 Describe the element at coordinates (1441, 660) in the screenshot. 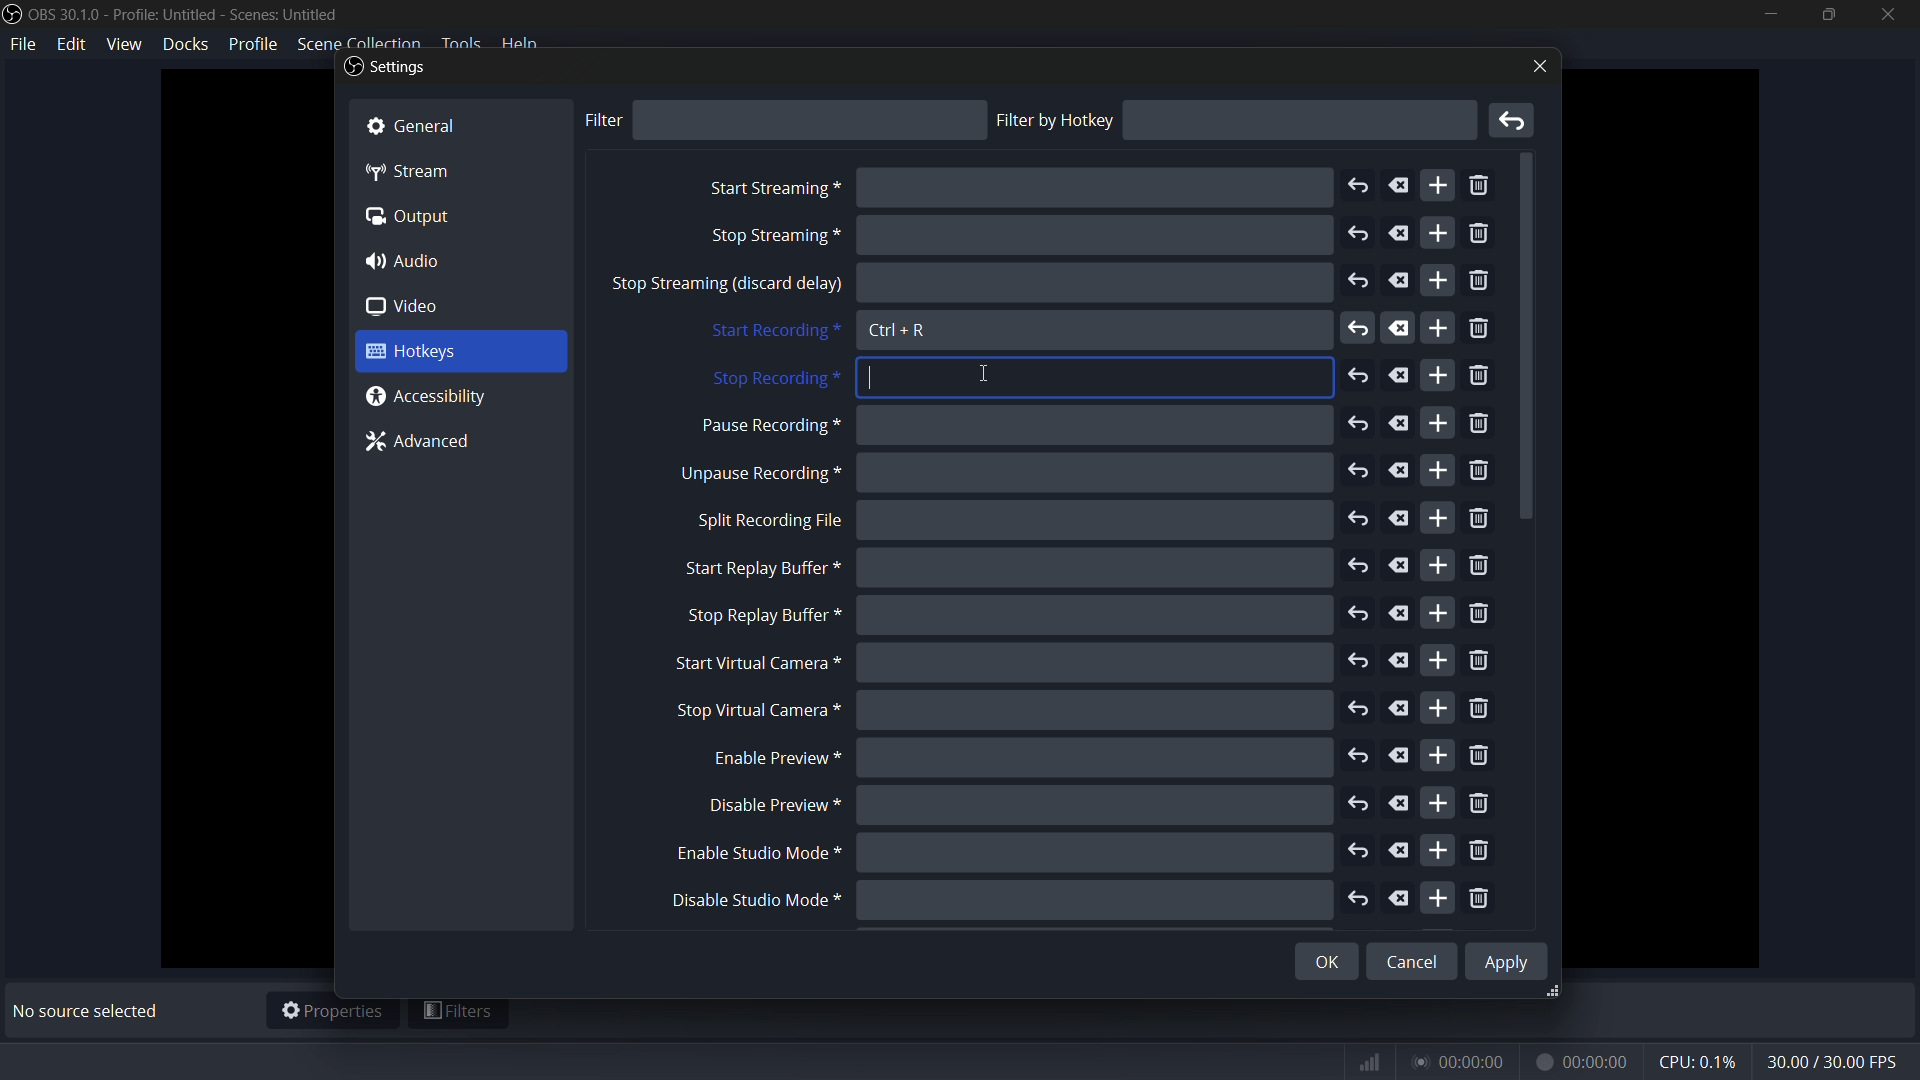

I see `add more` at that location.